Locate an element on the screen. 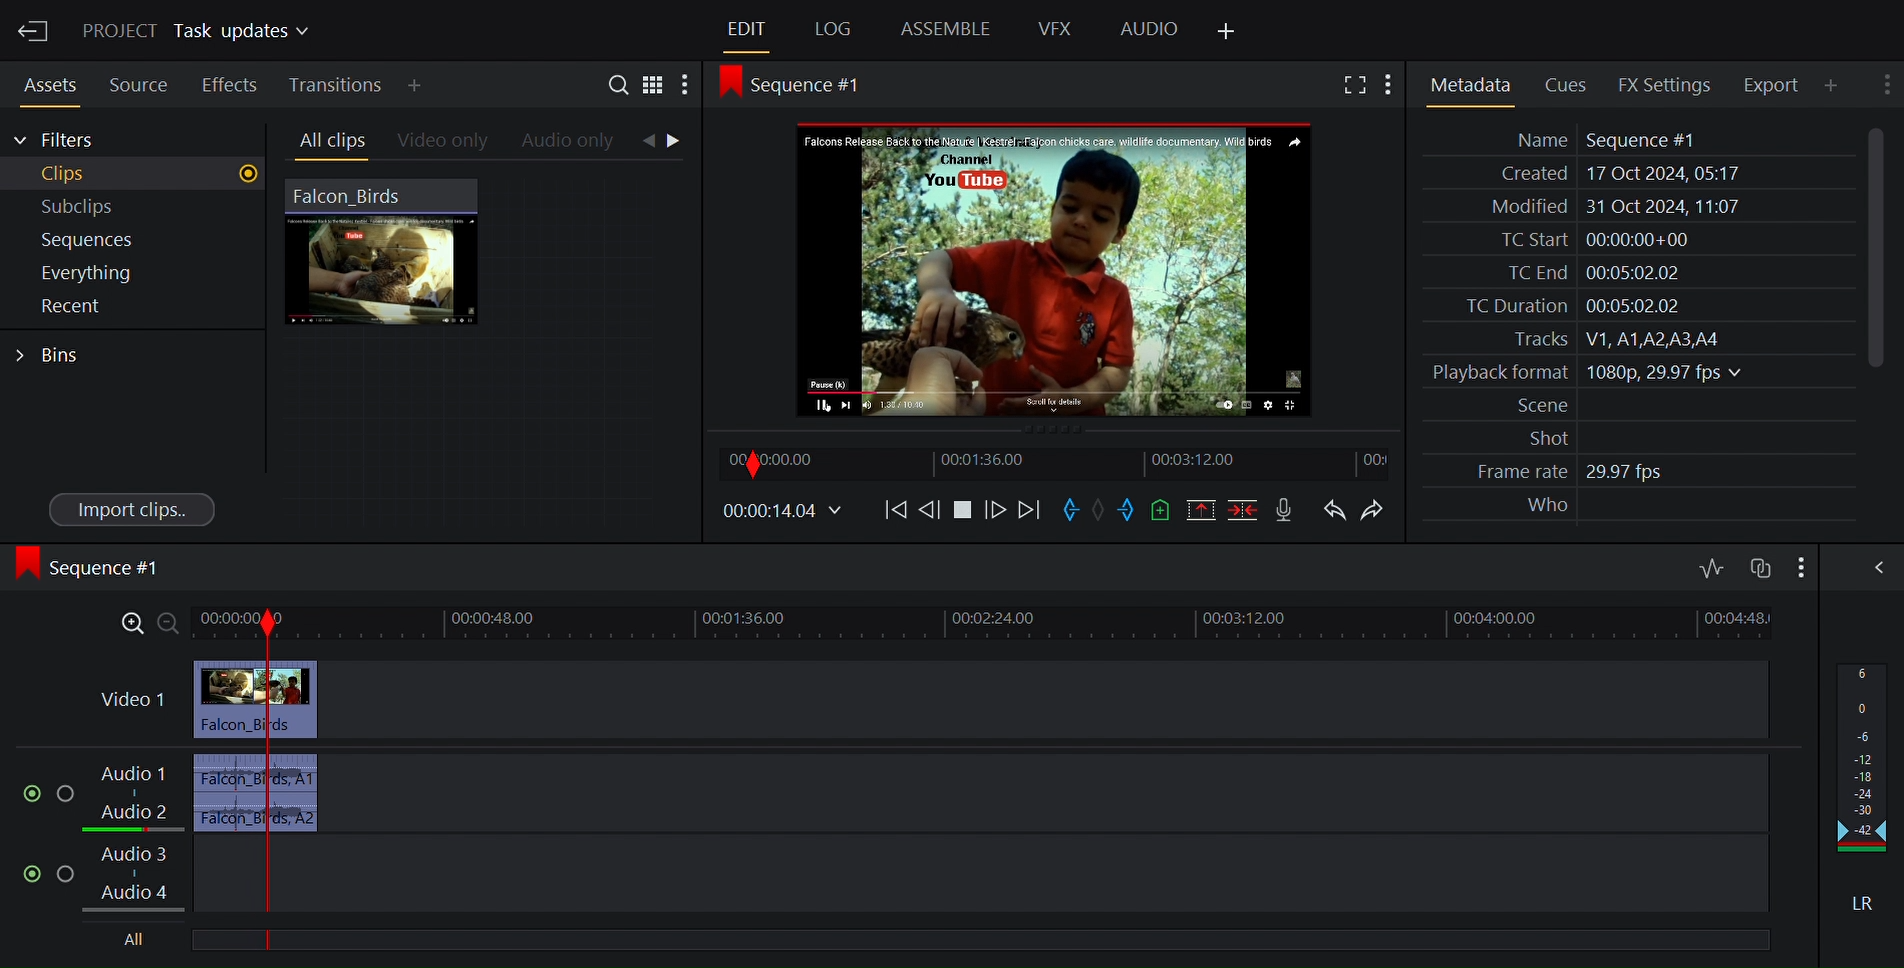 The height and width of the screenshot is (968, 1904). Sources is located at coordinates (135, 86).